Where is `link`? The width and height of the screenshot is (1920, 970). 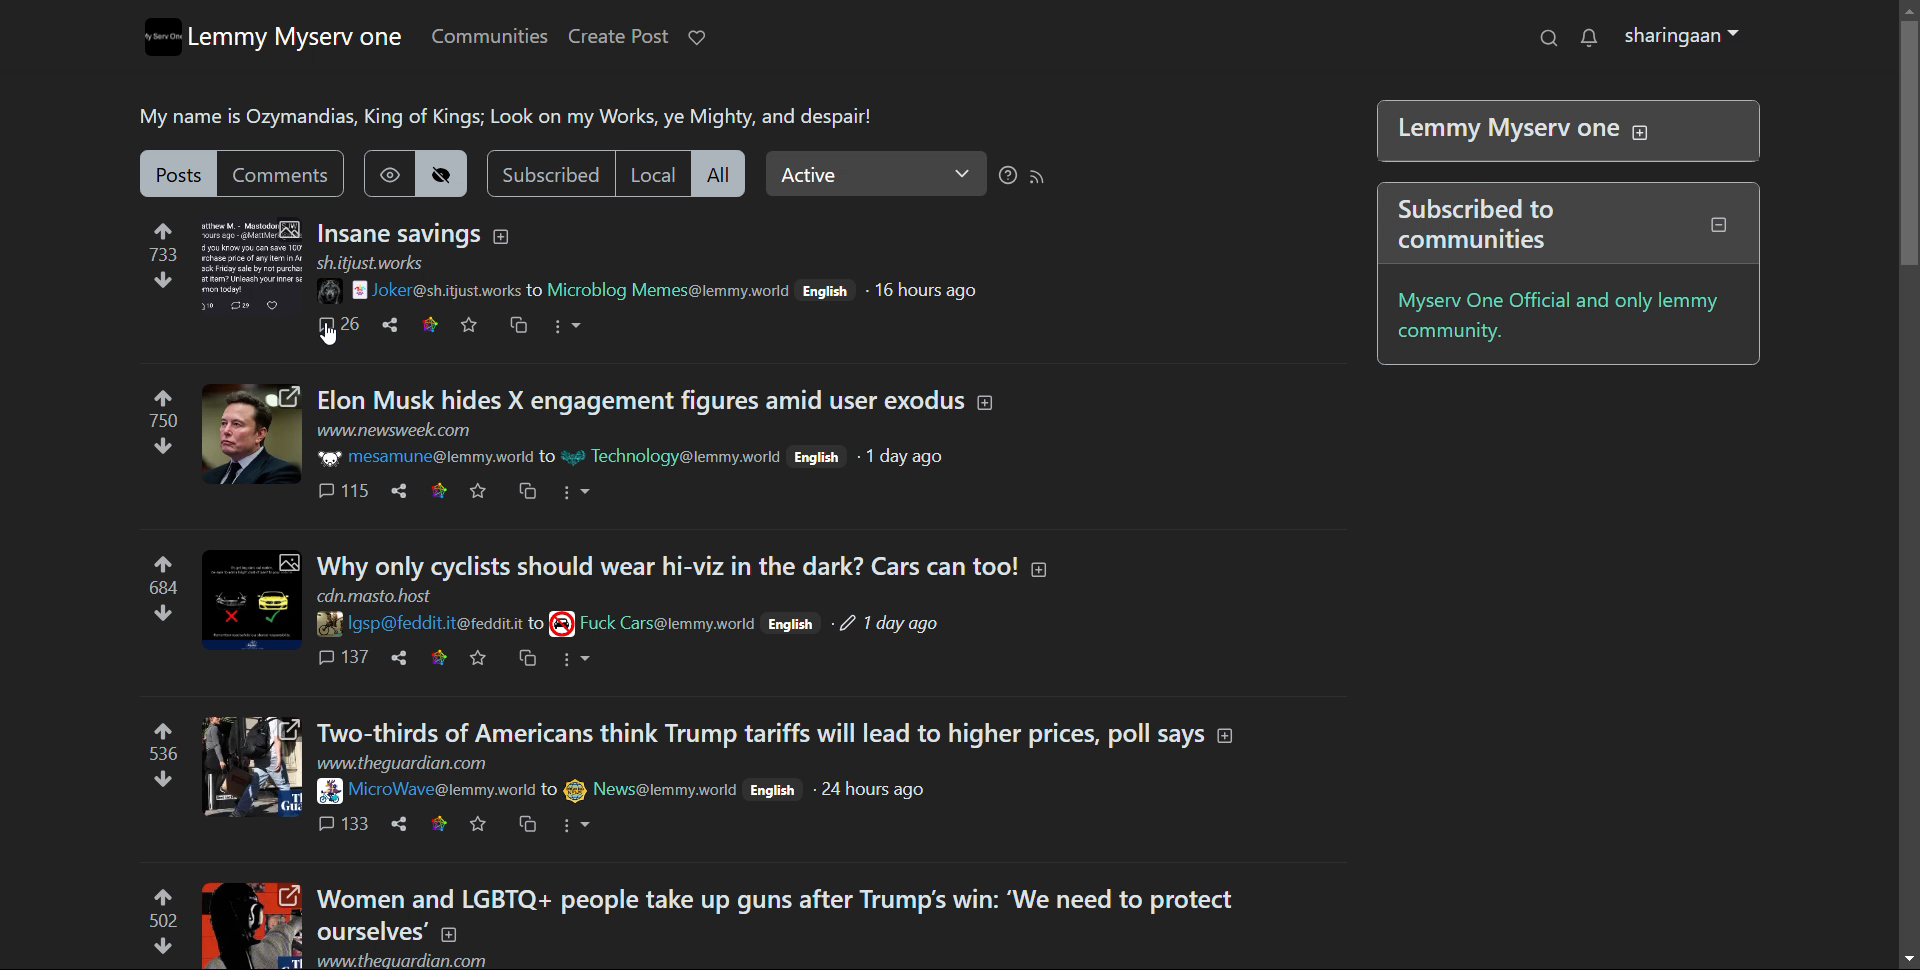 link is located at coordinates (438, 822).